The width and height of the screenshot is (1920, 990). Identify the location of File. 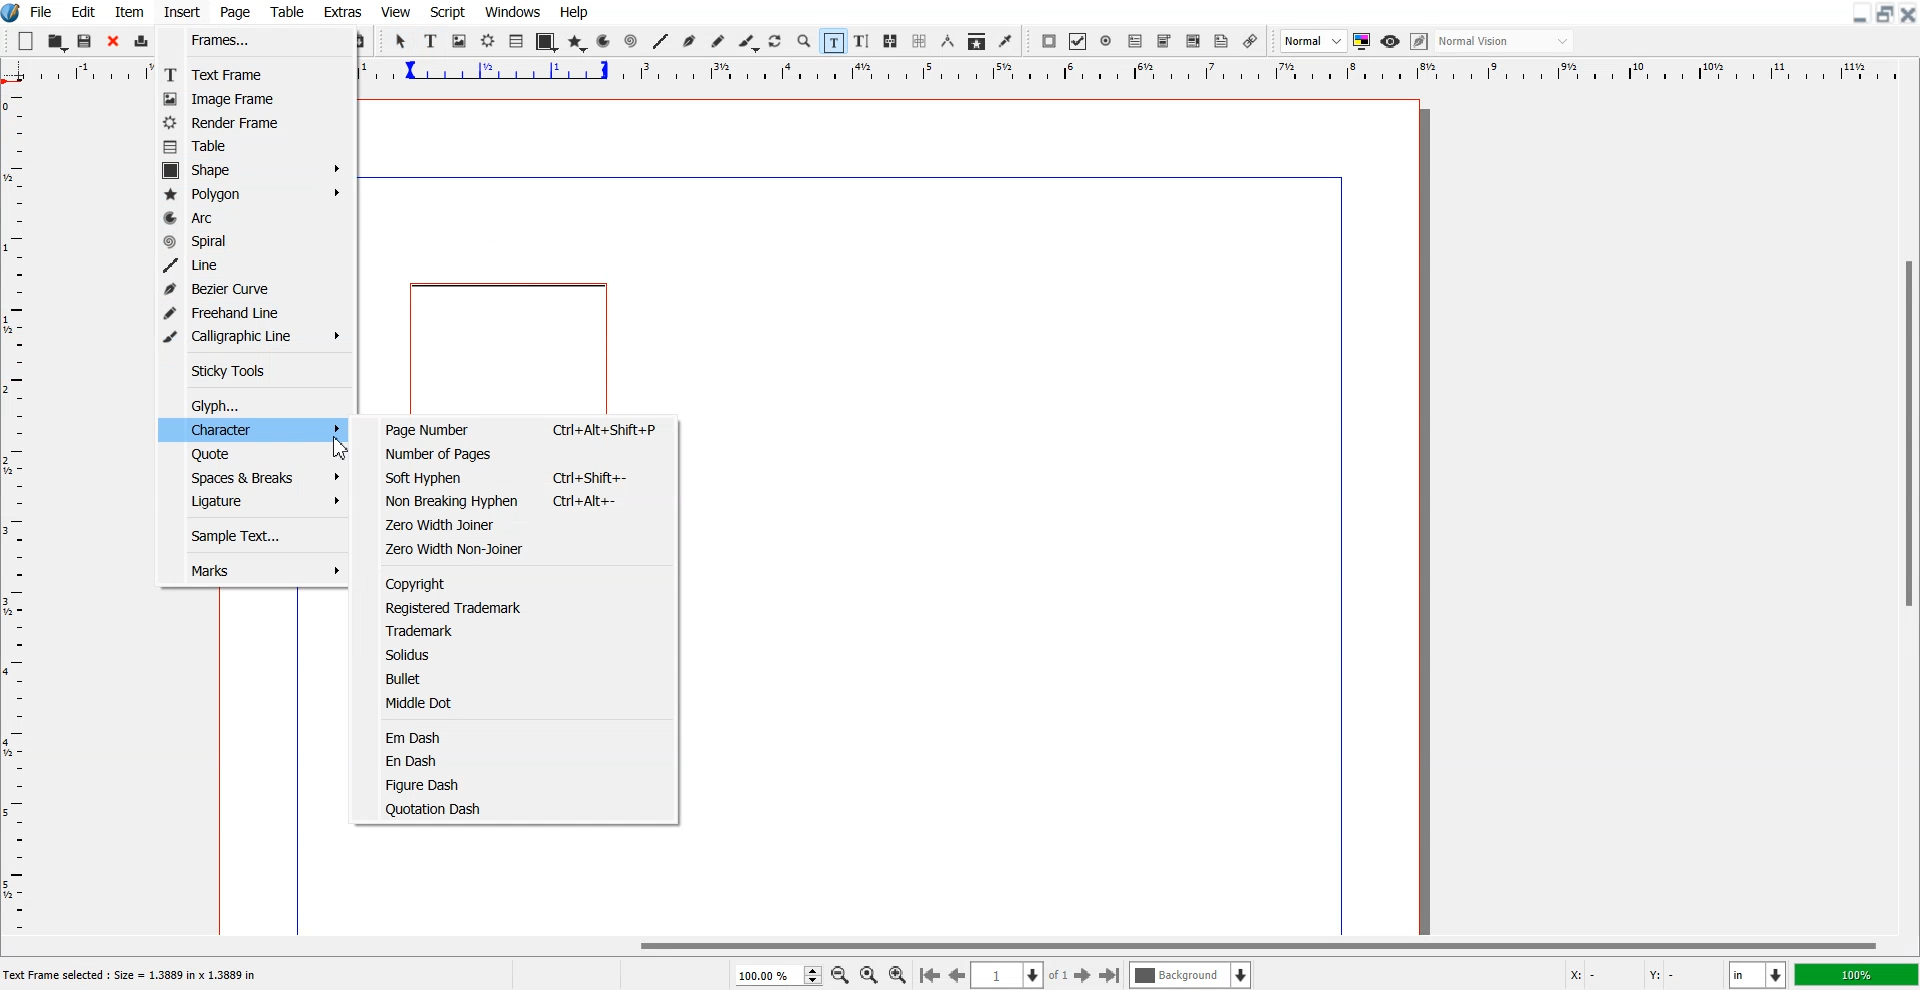
(43, 11).